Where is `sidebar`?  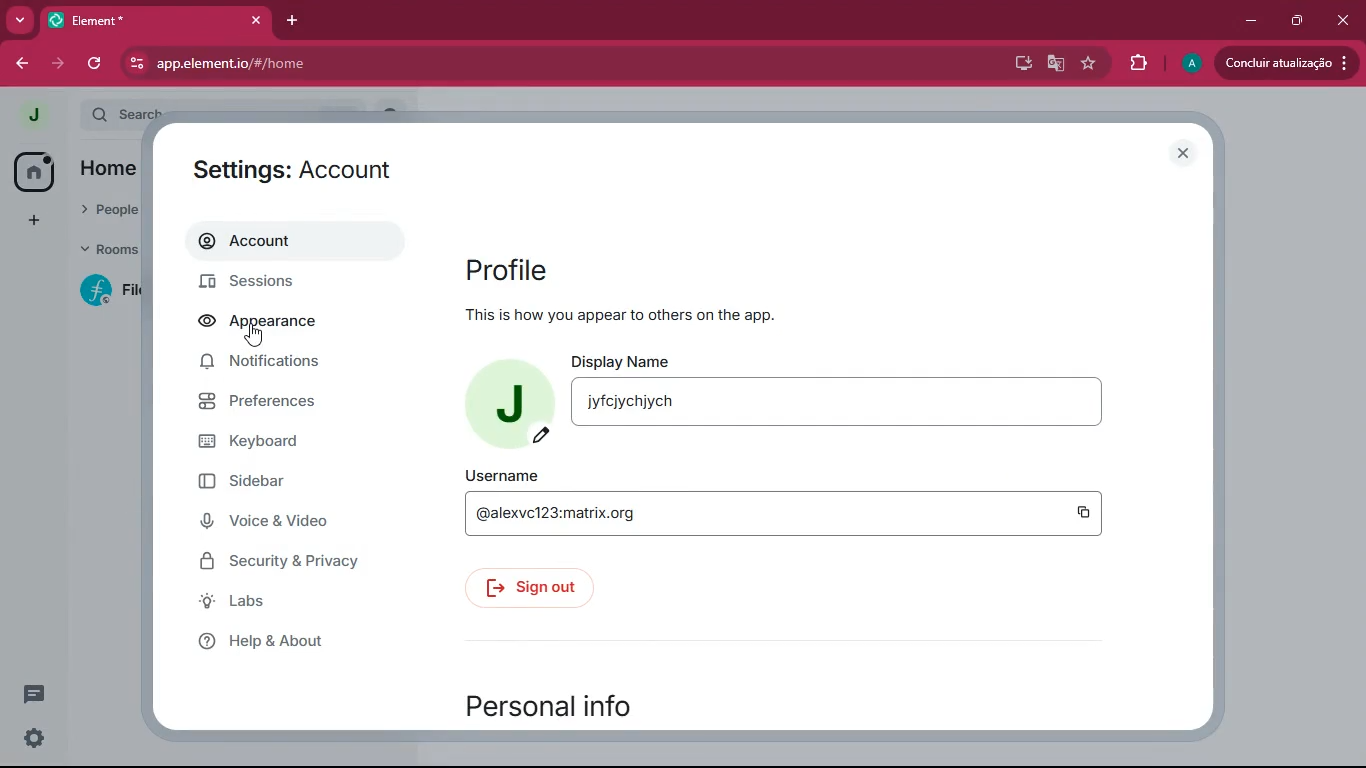
sidebar is located at coordinates (286, 486).